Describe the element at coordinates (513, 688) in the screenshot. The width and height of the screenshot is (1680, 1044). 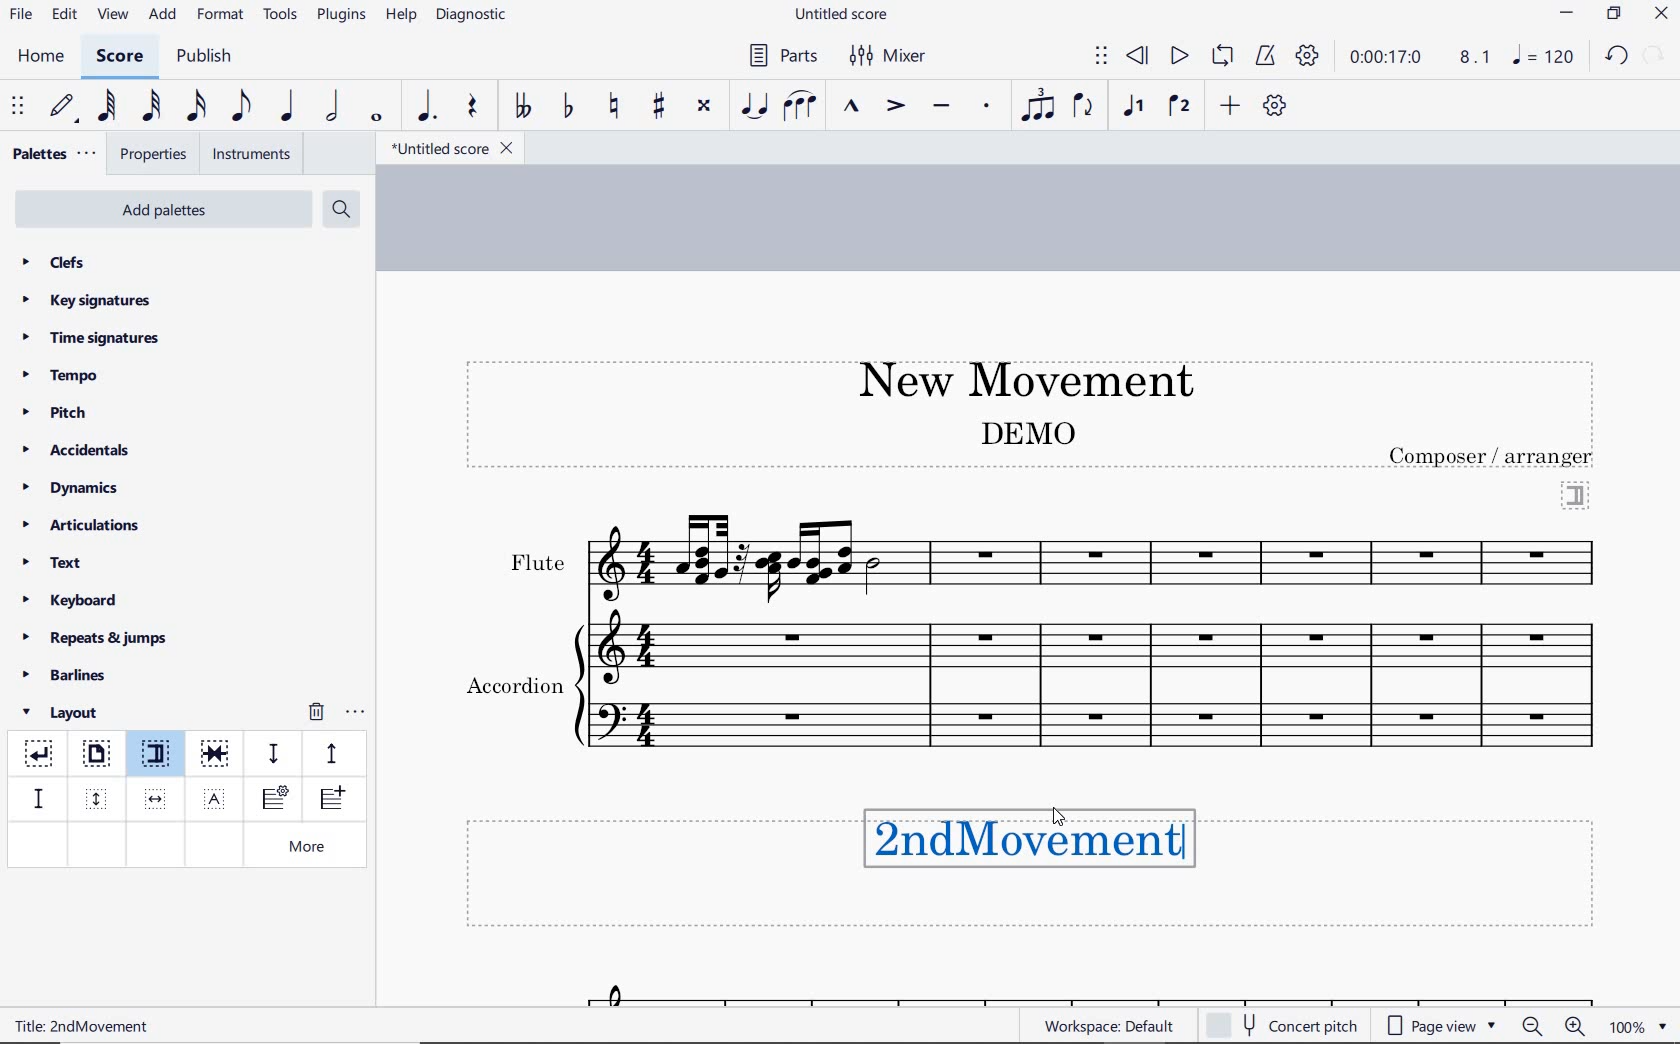
I see `text` at that location.